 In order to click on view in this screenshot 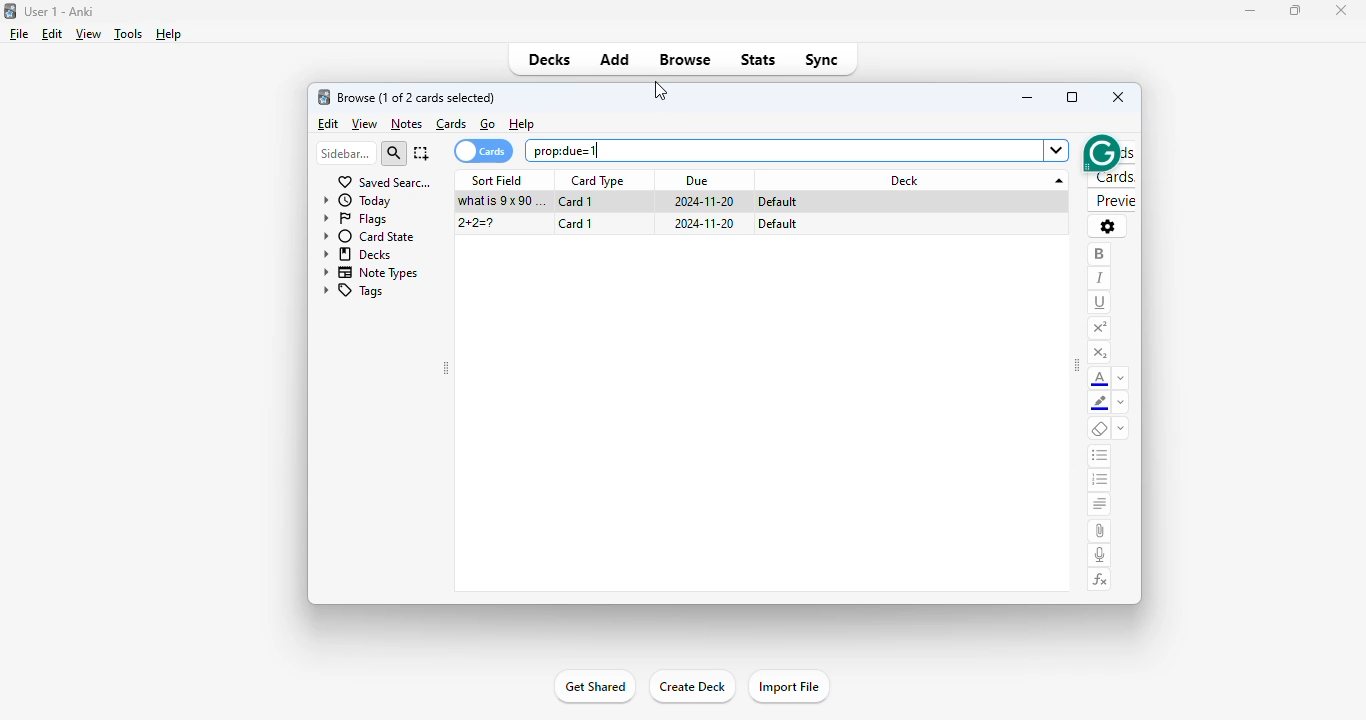, I will do `click(365, 123)`.